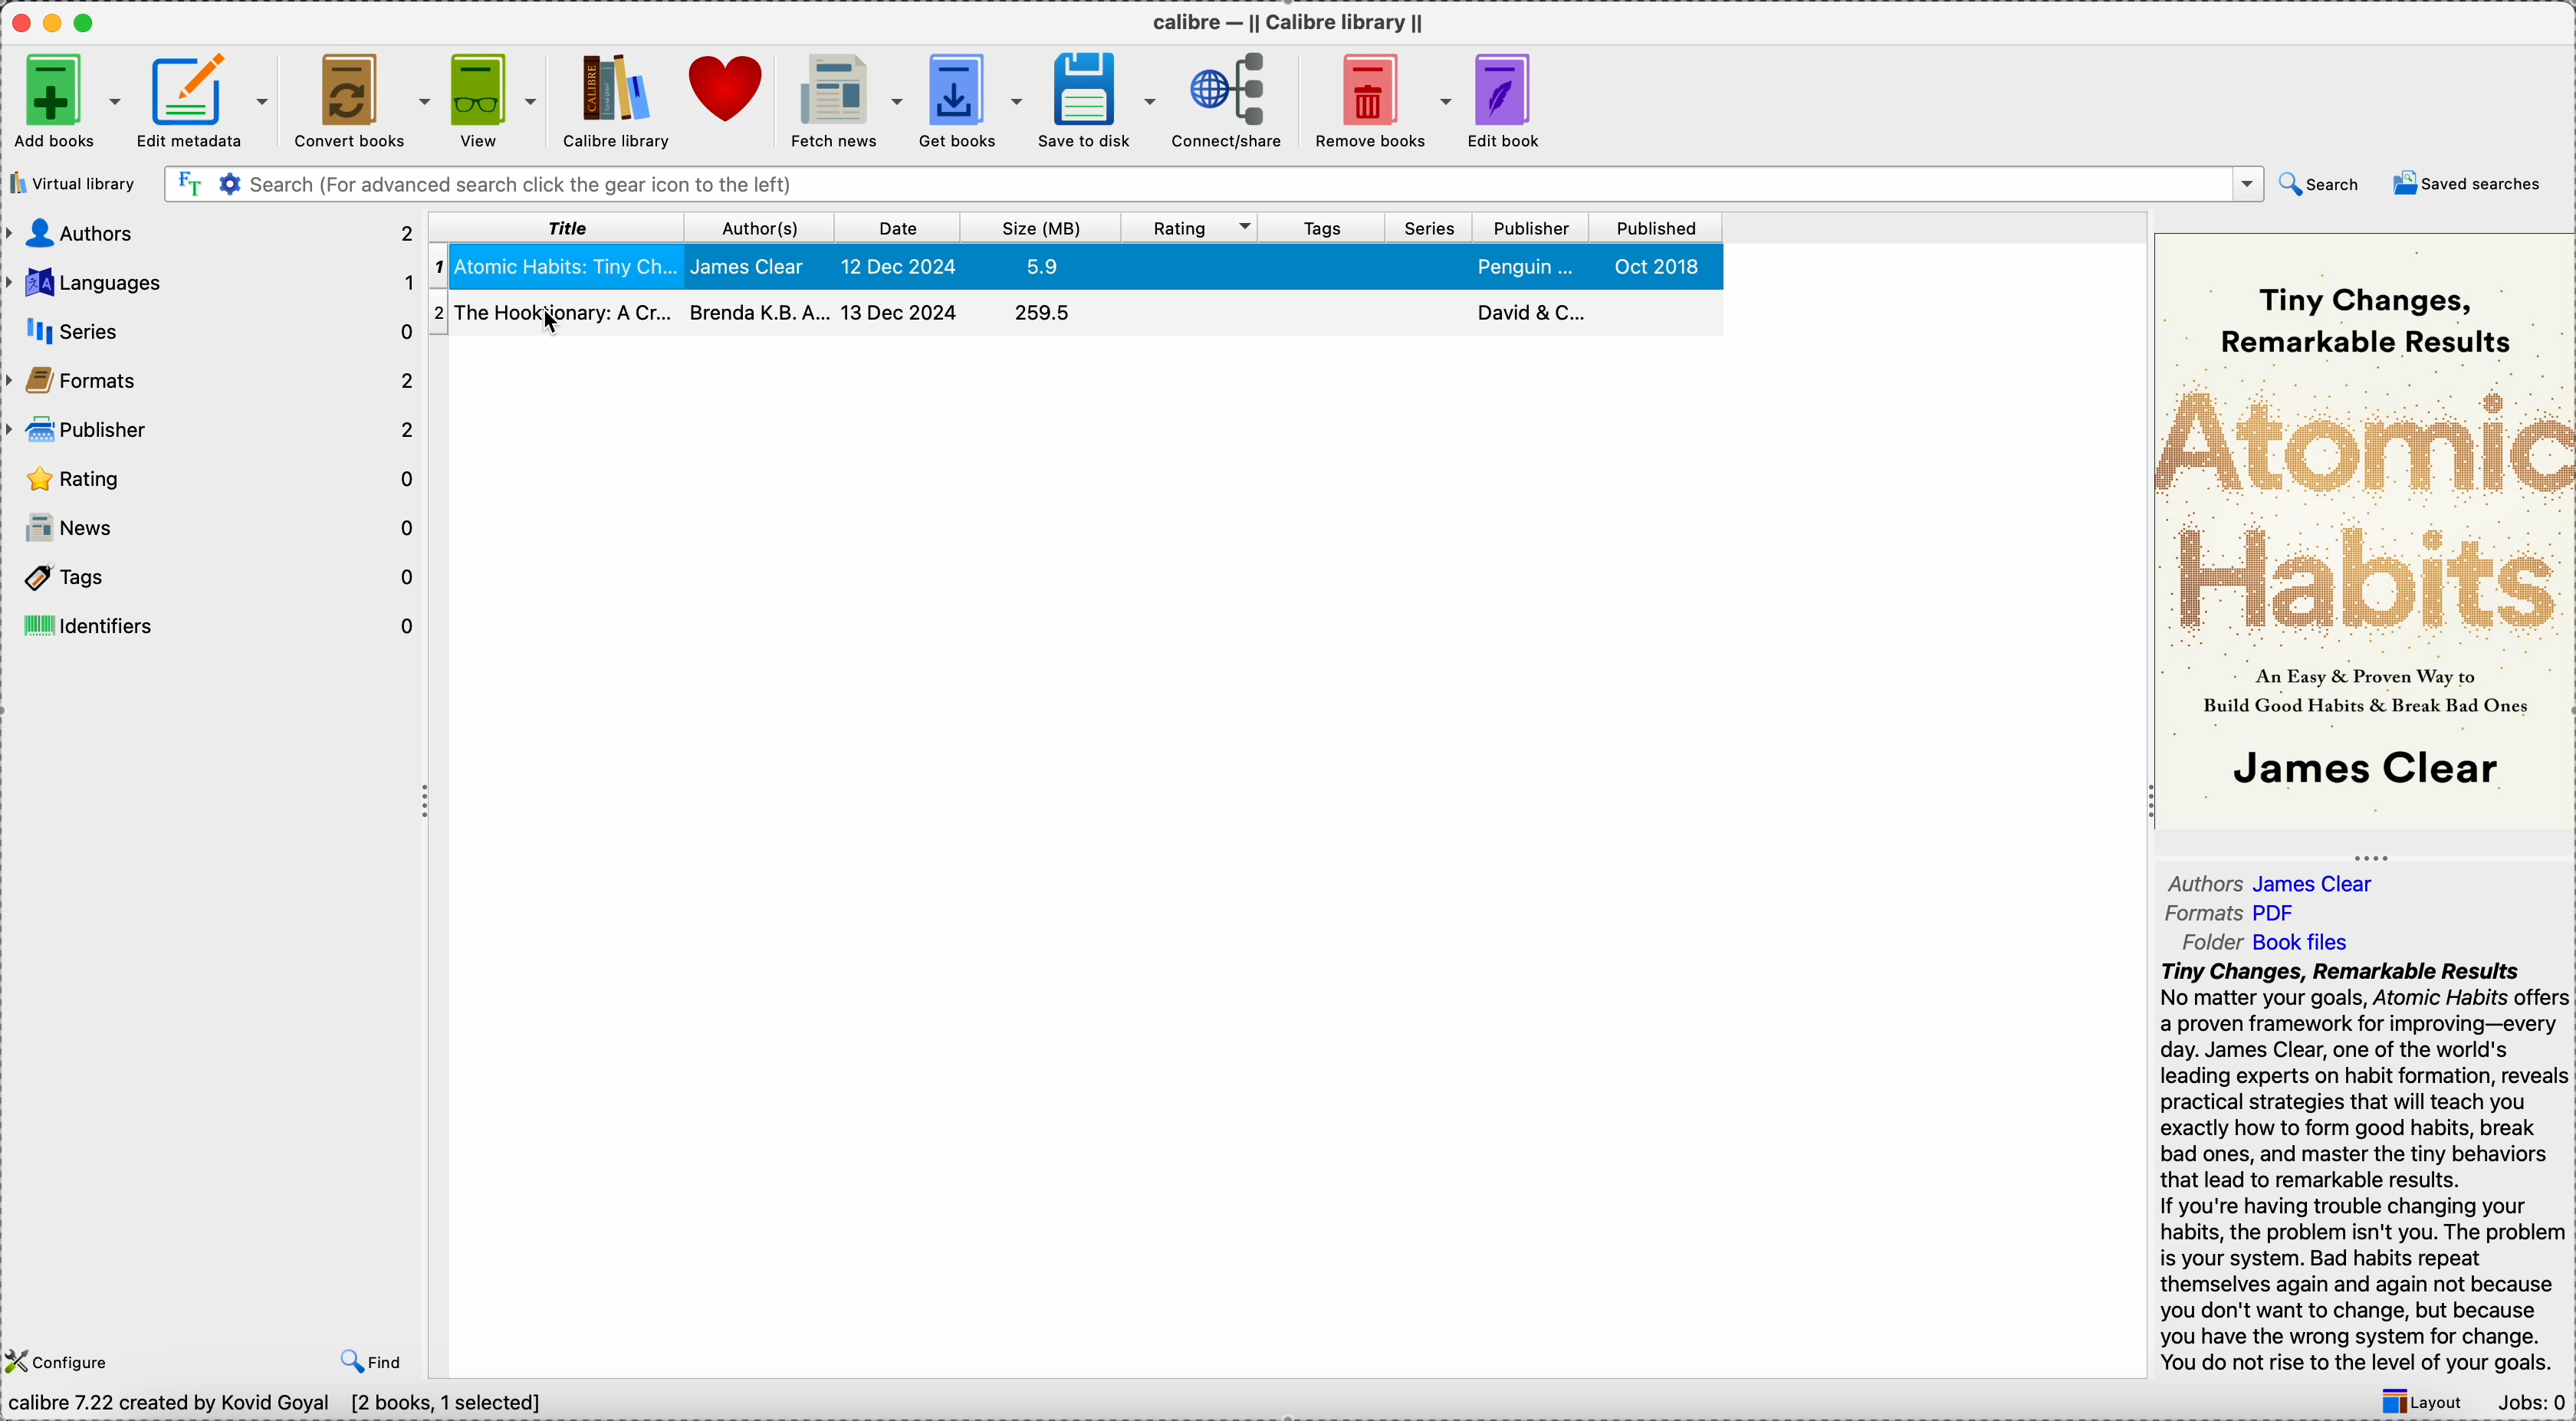  Describe the element at coordinates (209, 331) in the screenshot. I see `series` at that location.